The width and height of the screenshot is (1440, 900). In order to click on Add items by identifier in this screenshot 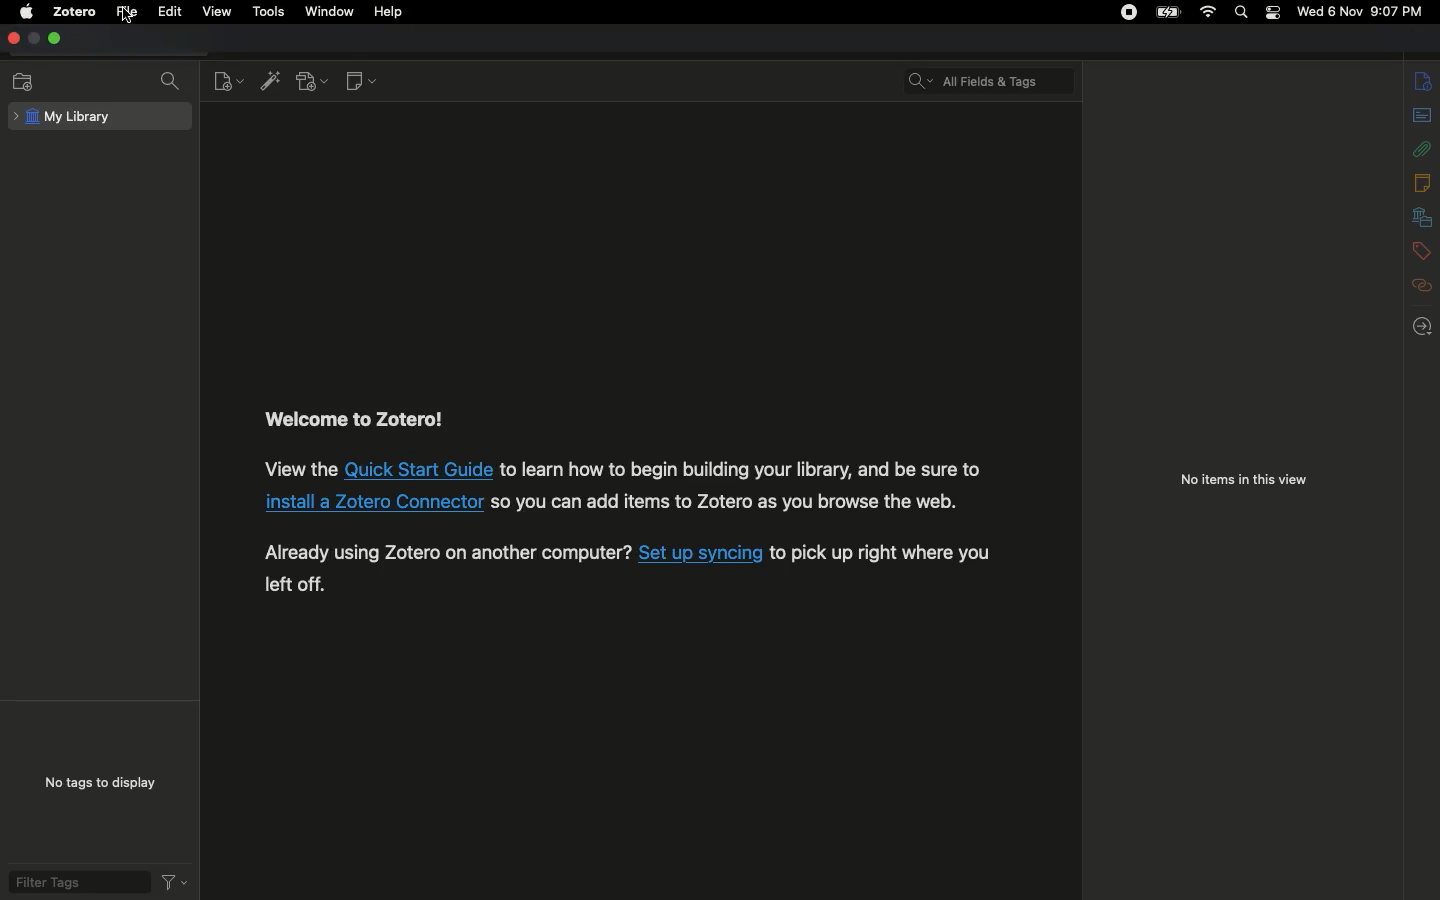, I will do `click(273, 82)`.